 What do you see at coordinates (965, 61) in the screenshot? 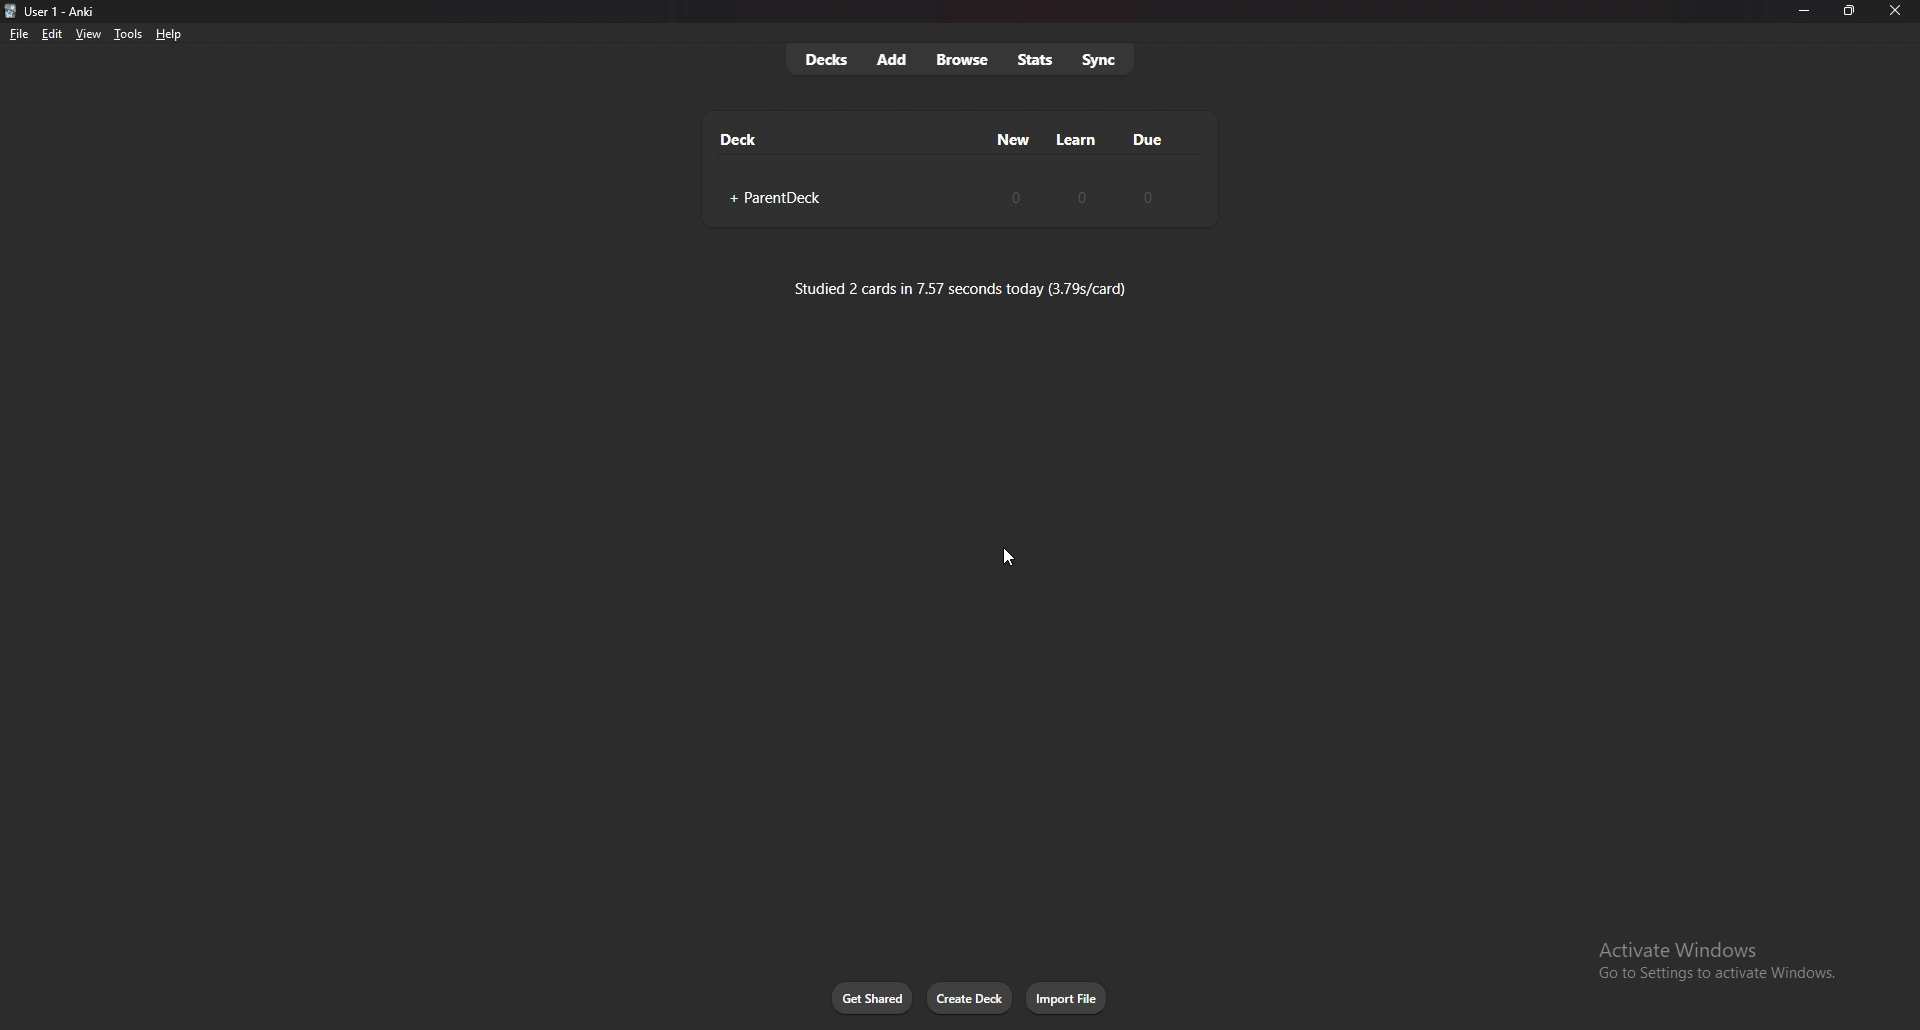
I see `browse` at bounding box center [965, 61].